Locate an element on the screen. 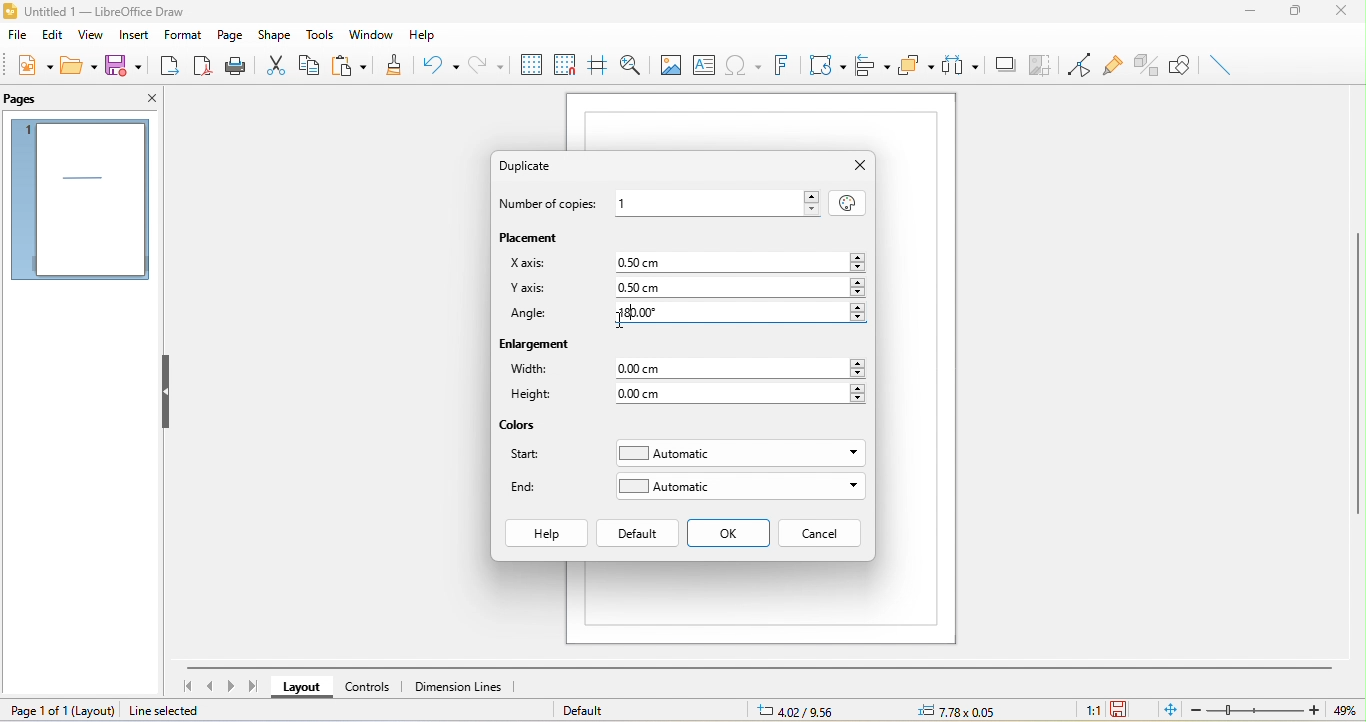 This screenshot has width=1366, height=722. x axis is located at coordinates (528, 262).